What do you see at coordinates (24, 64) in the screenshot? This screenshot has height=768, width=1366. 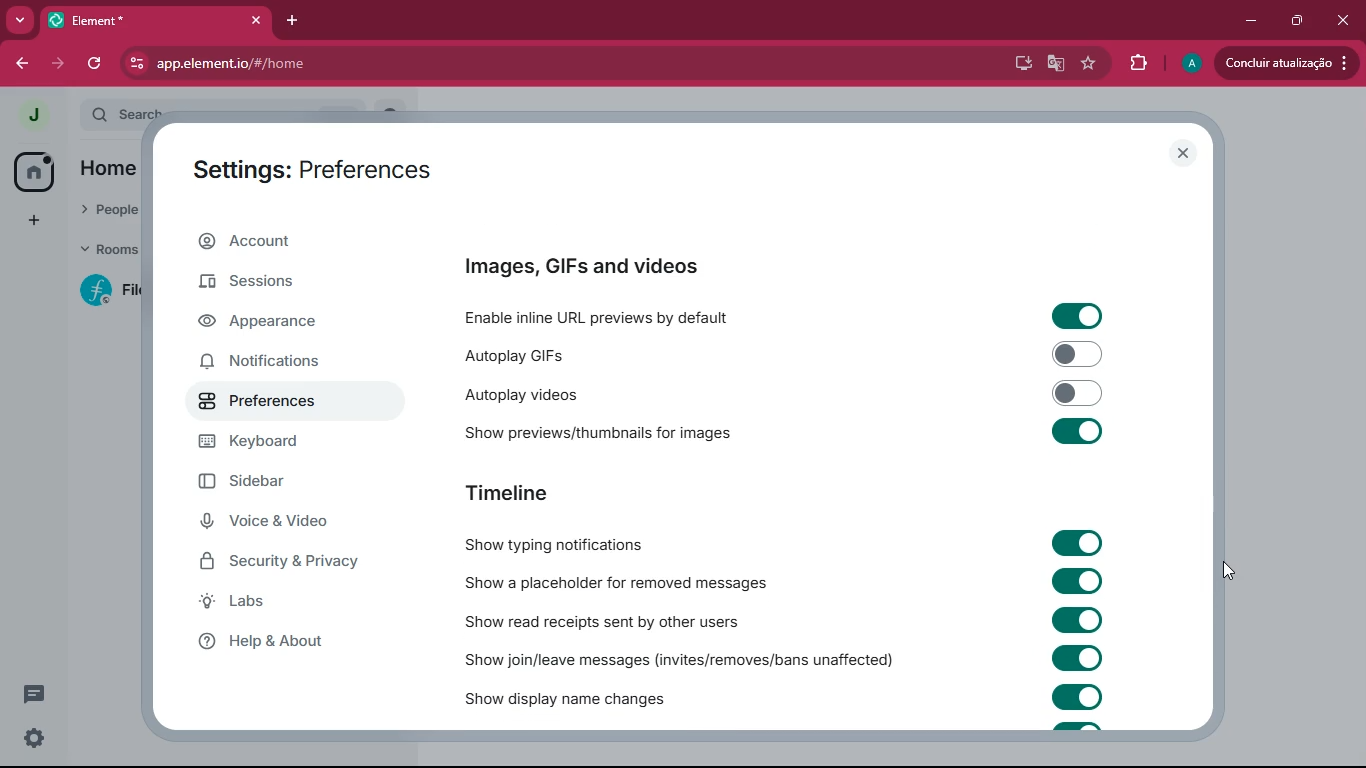 I see `back` at bounding box center [24, 64].